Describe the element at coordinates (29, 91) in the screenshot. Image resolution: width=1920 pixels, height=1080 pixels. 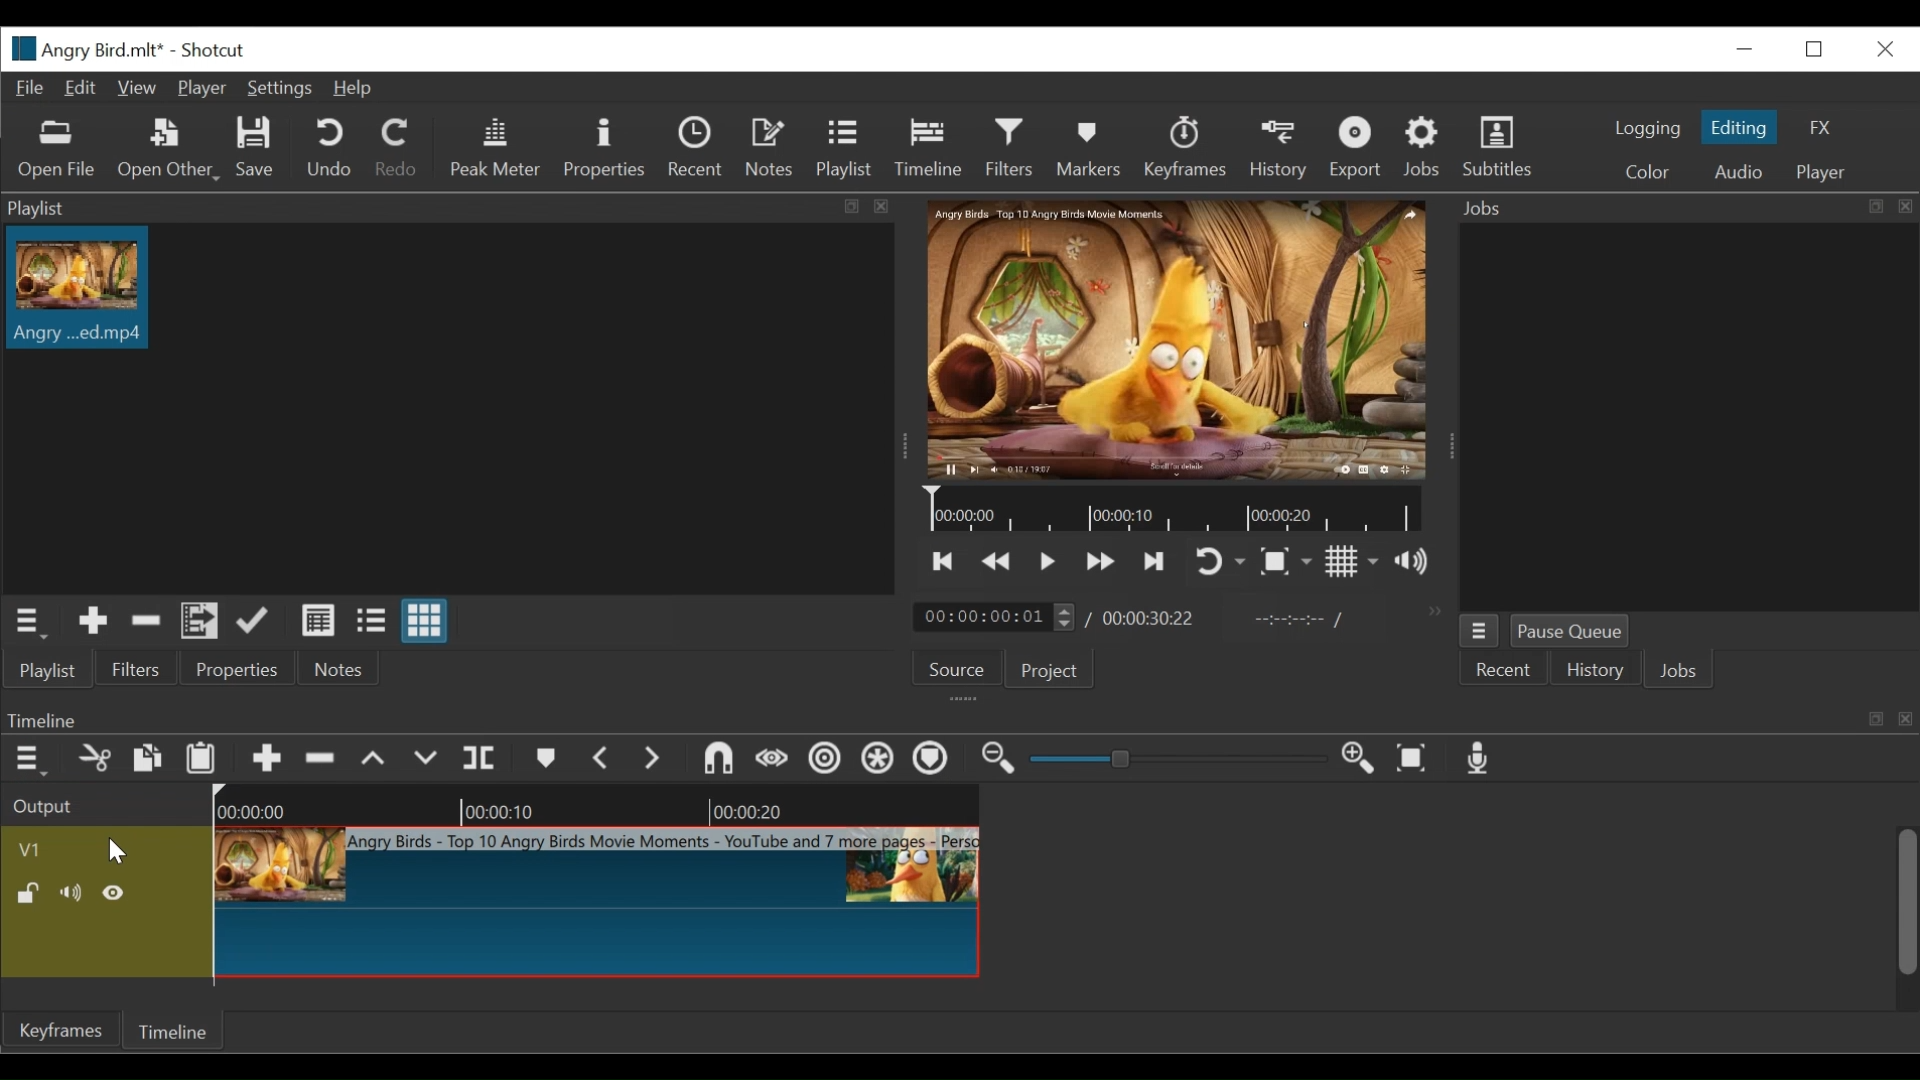
I see `File` at that location.